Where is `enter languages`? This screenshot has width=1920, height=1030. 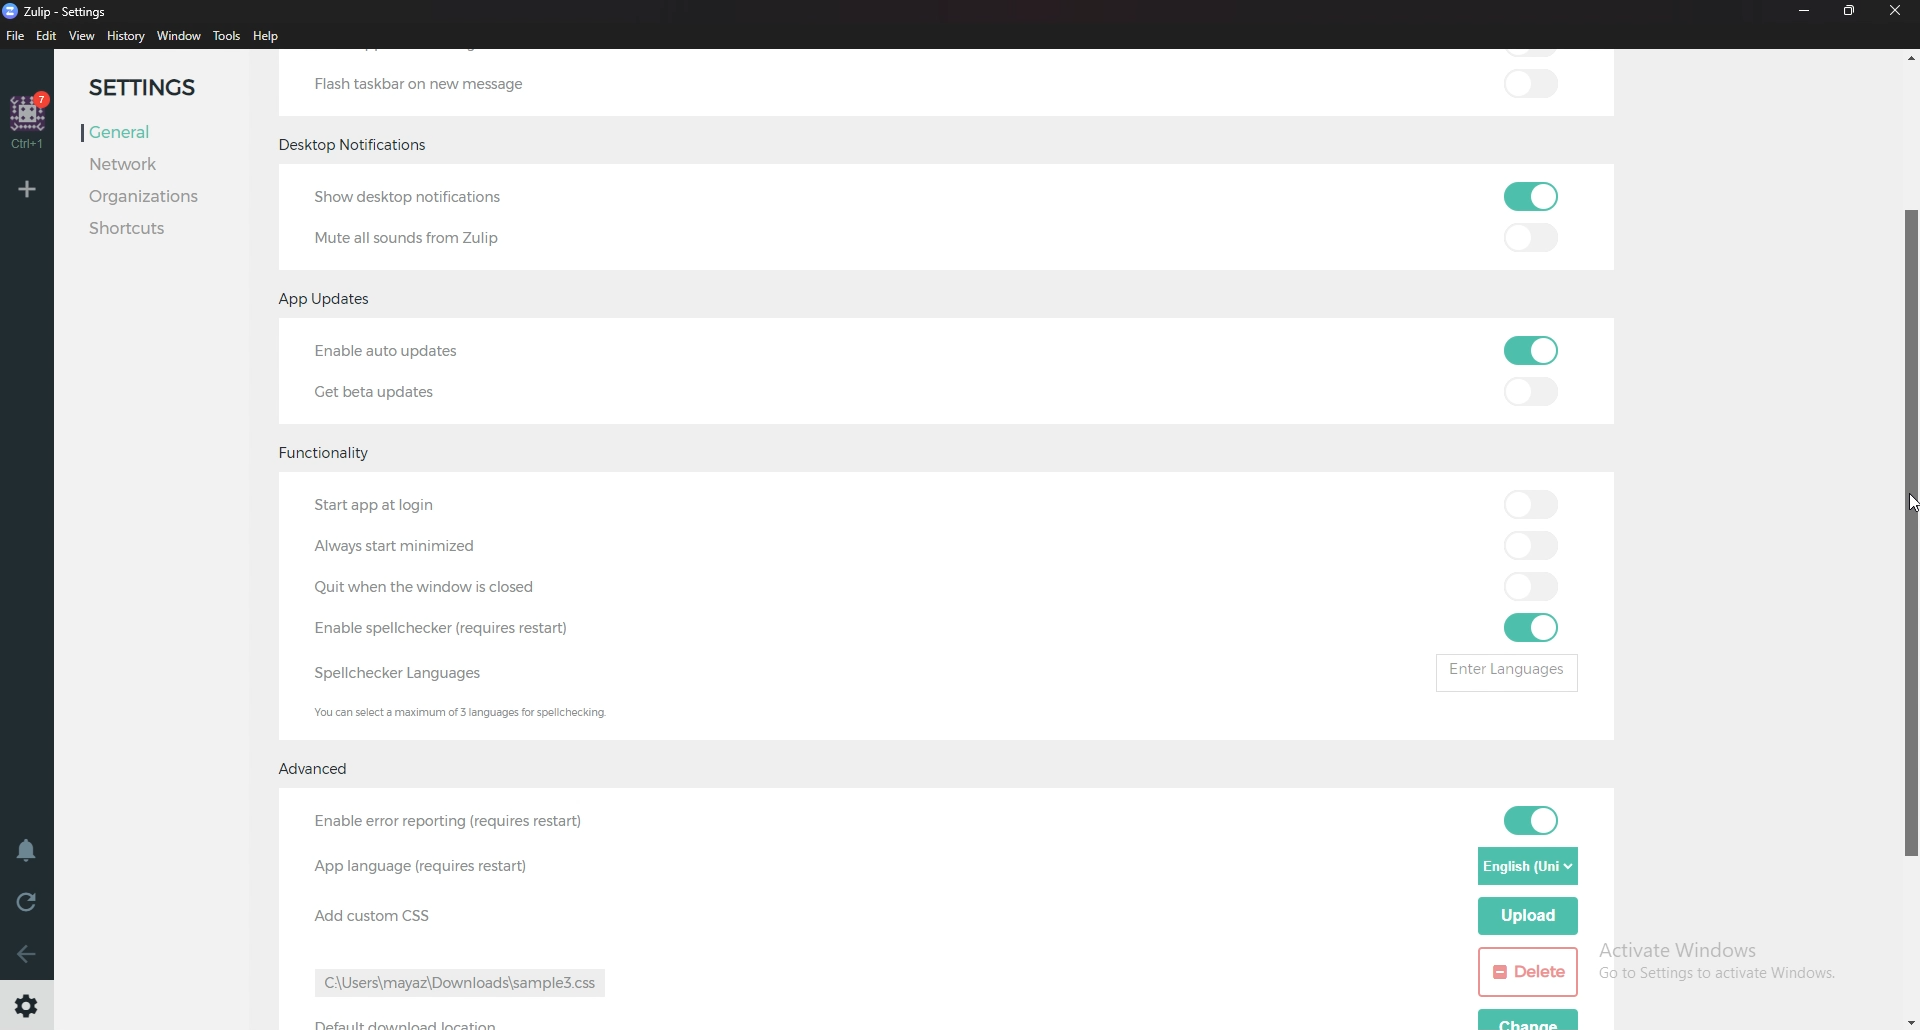
enter languages is located at coordinates (1504, 670).